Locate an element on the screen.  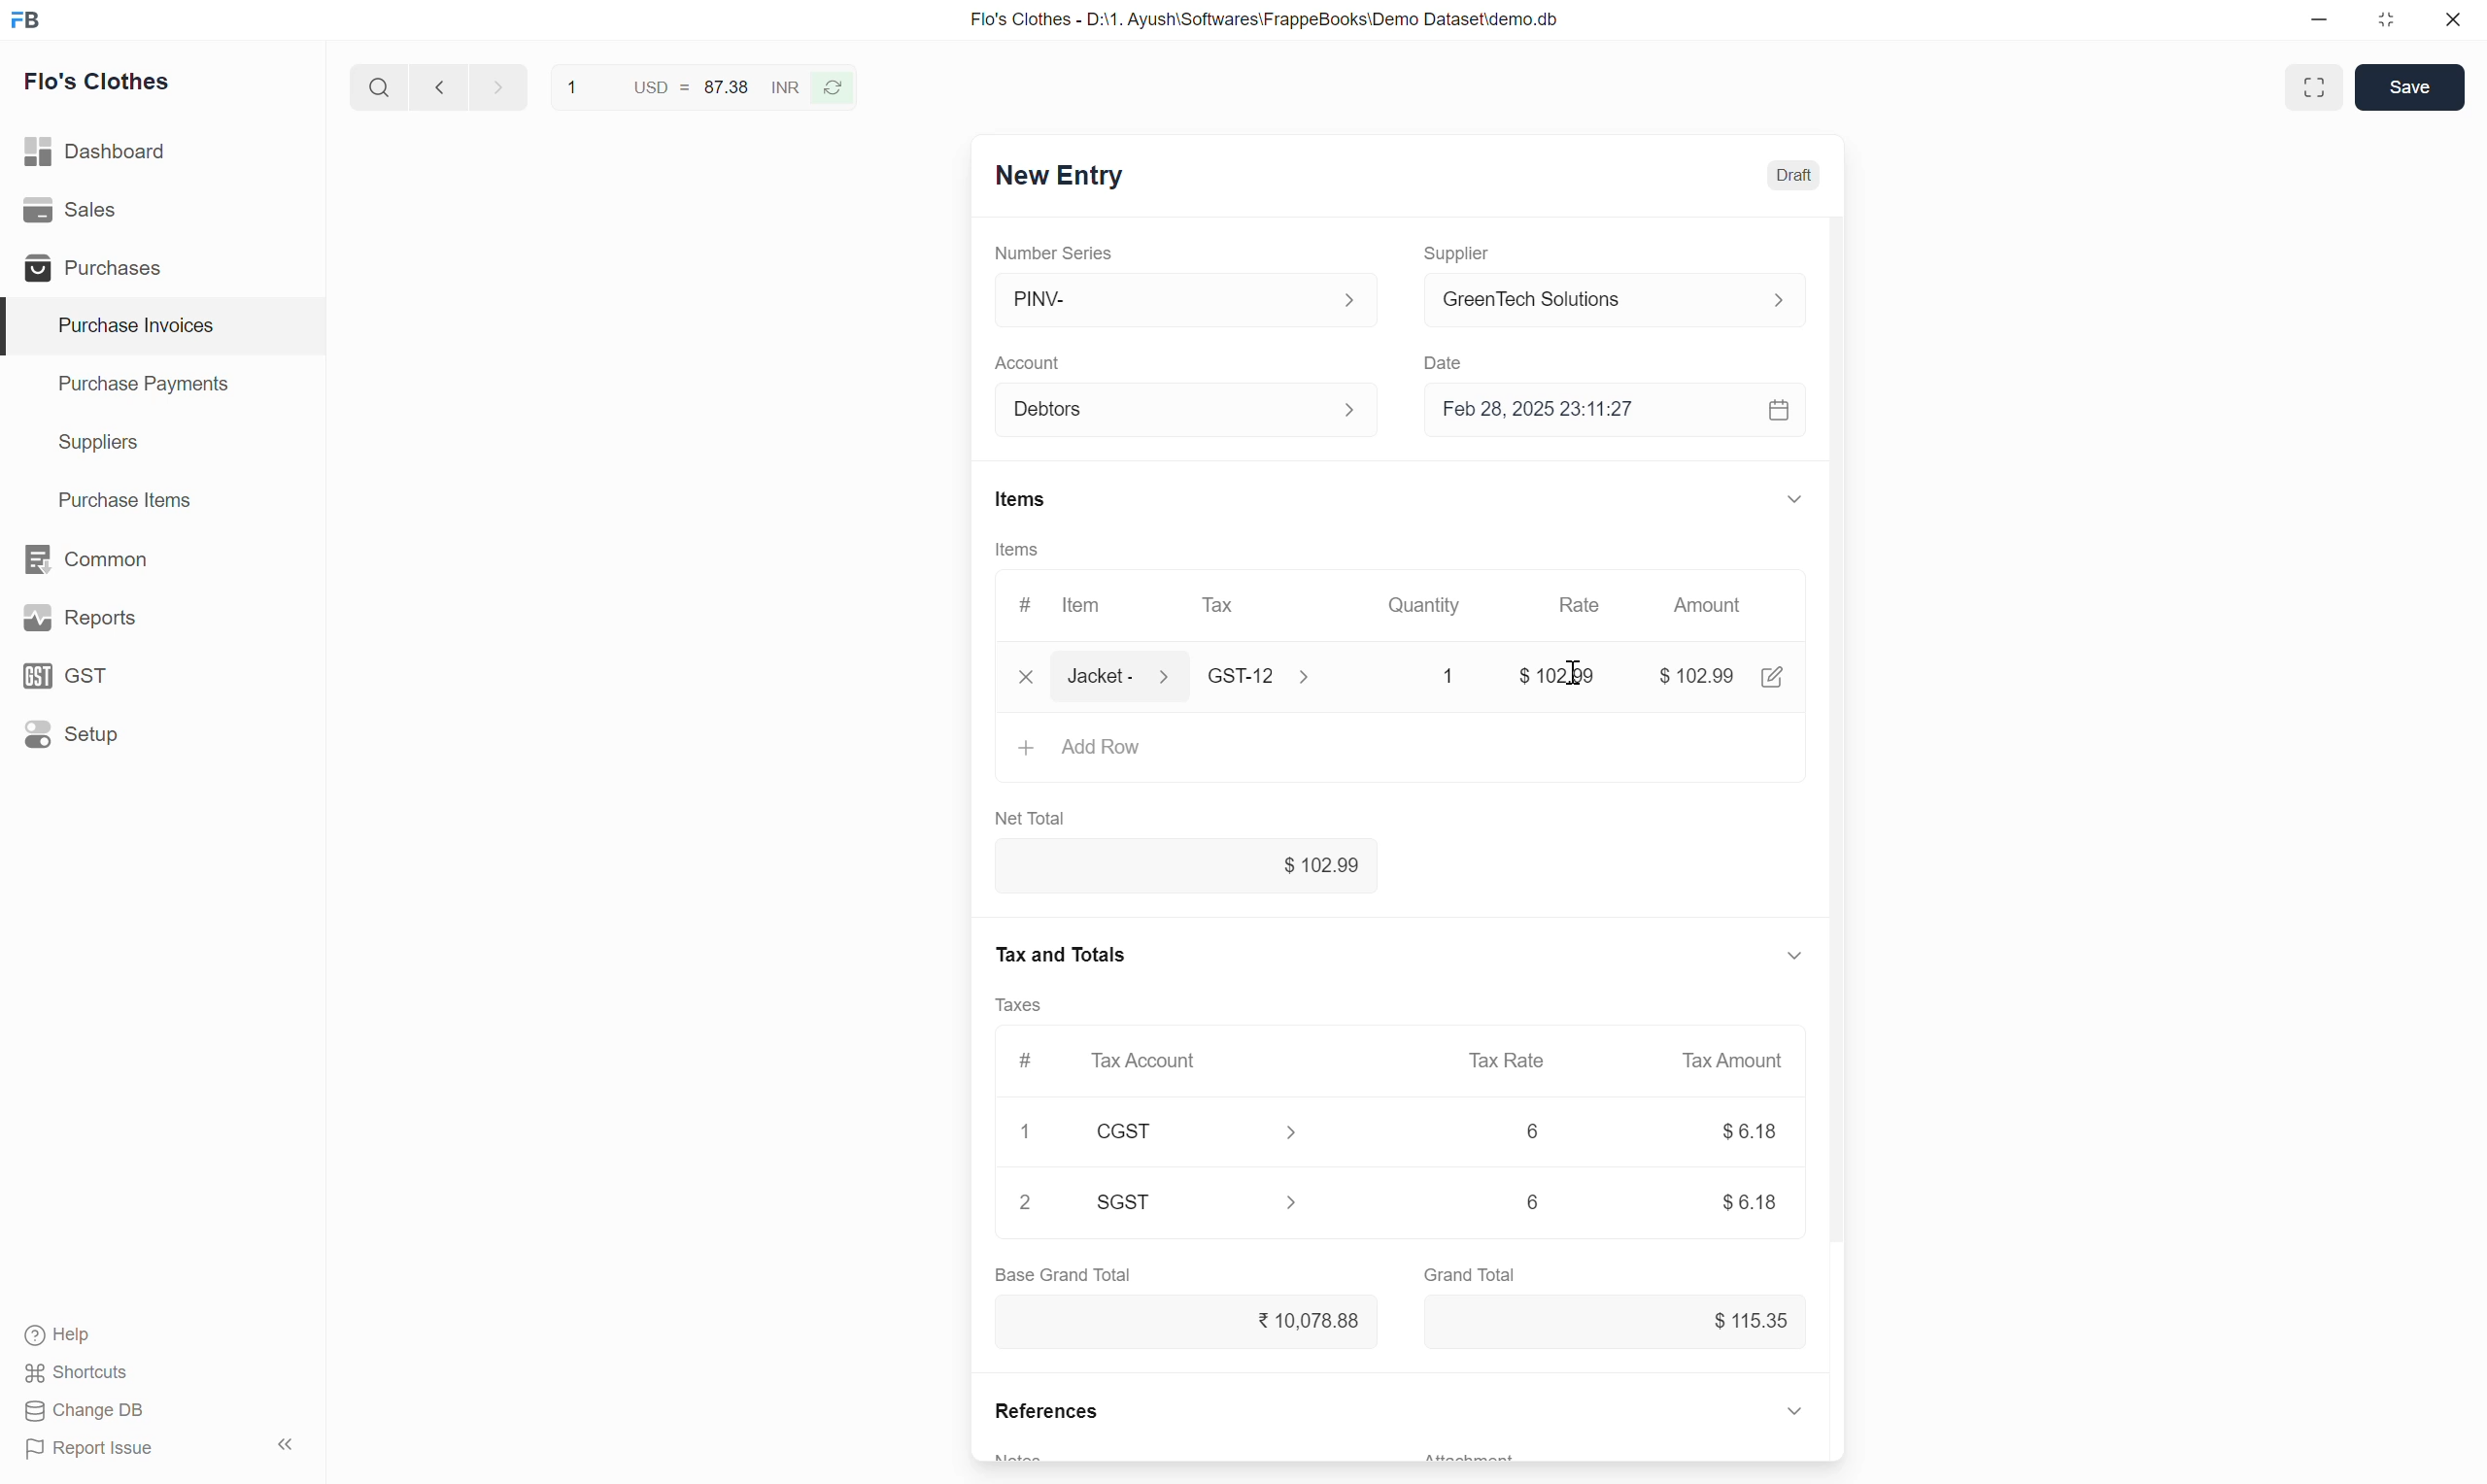
Help is located at coordinates (63, 1335).